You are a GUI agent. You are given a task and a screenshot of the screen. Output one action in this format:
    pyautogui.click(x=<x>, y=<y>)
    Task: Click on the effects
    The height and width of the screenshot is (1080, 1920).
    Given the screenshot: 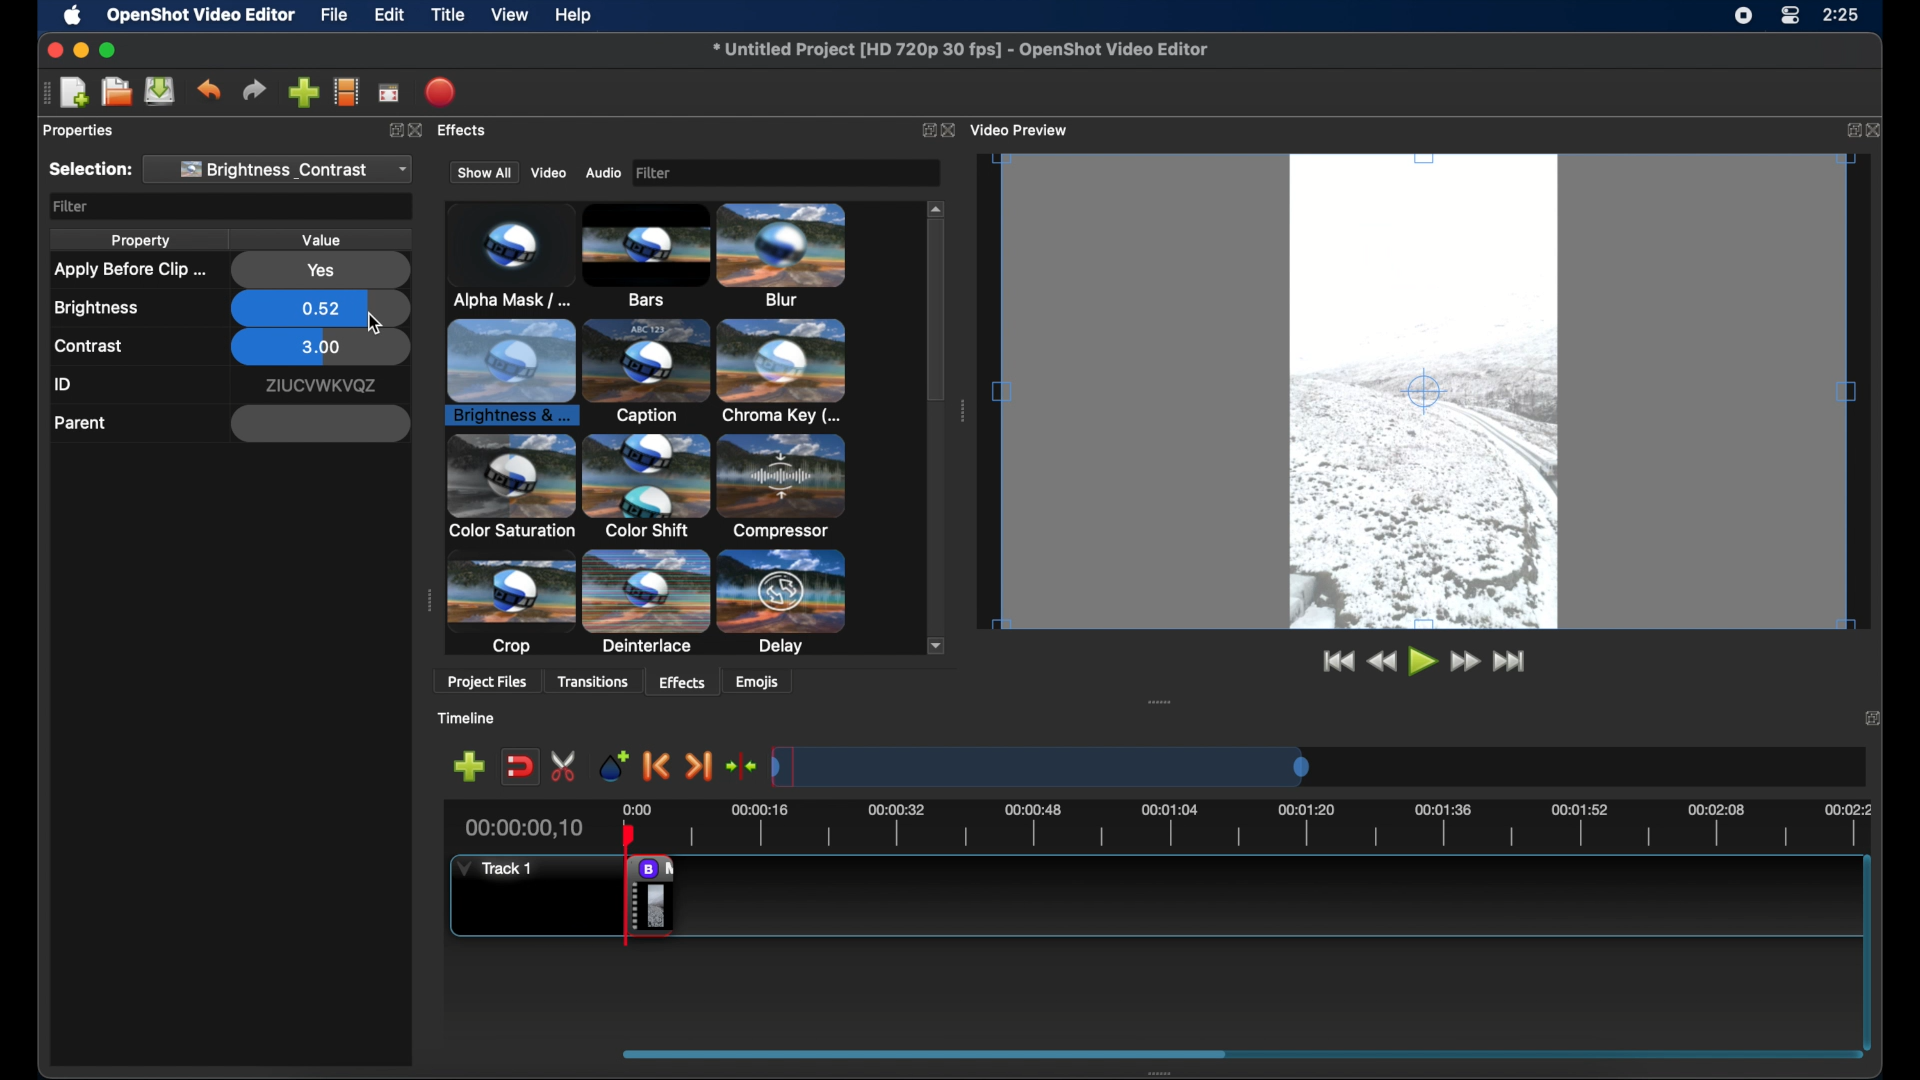 What is the action you would take?
    pyautogui.click(x=469, y=133)
    